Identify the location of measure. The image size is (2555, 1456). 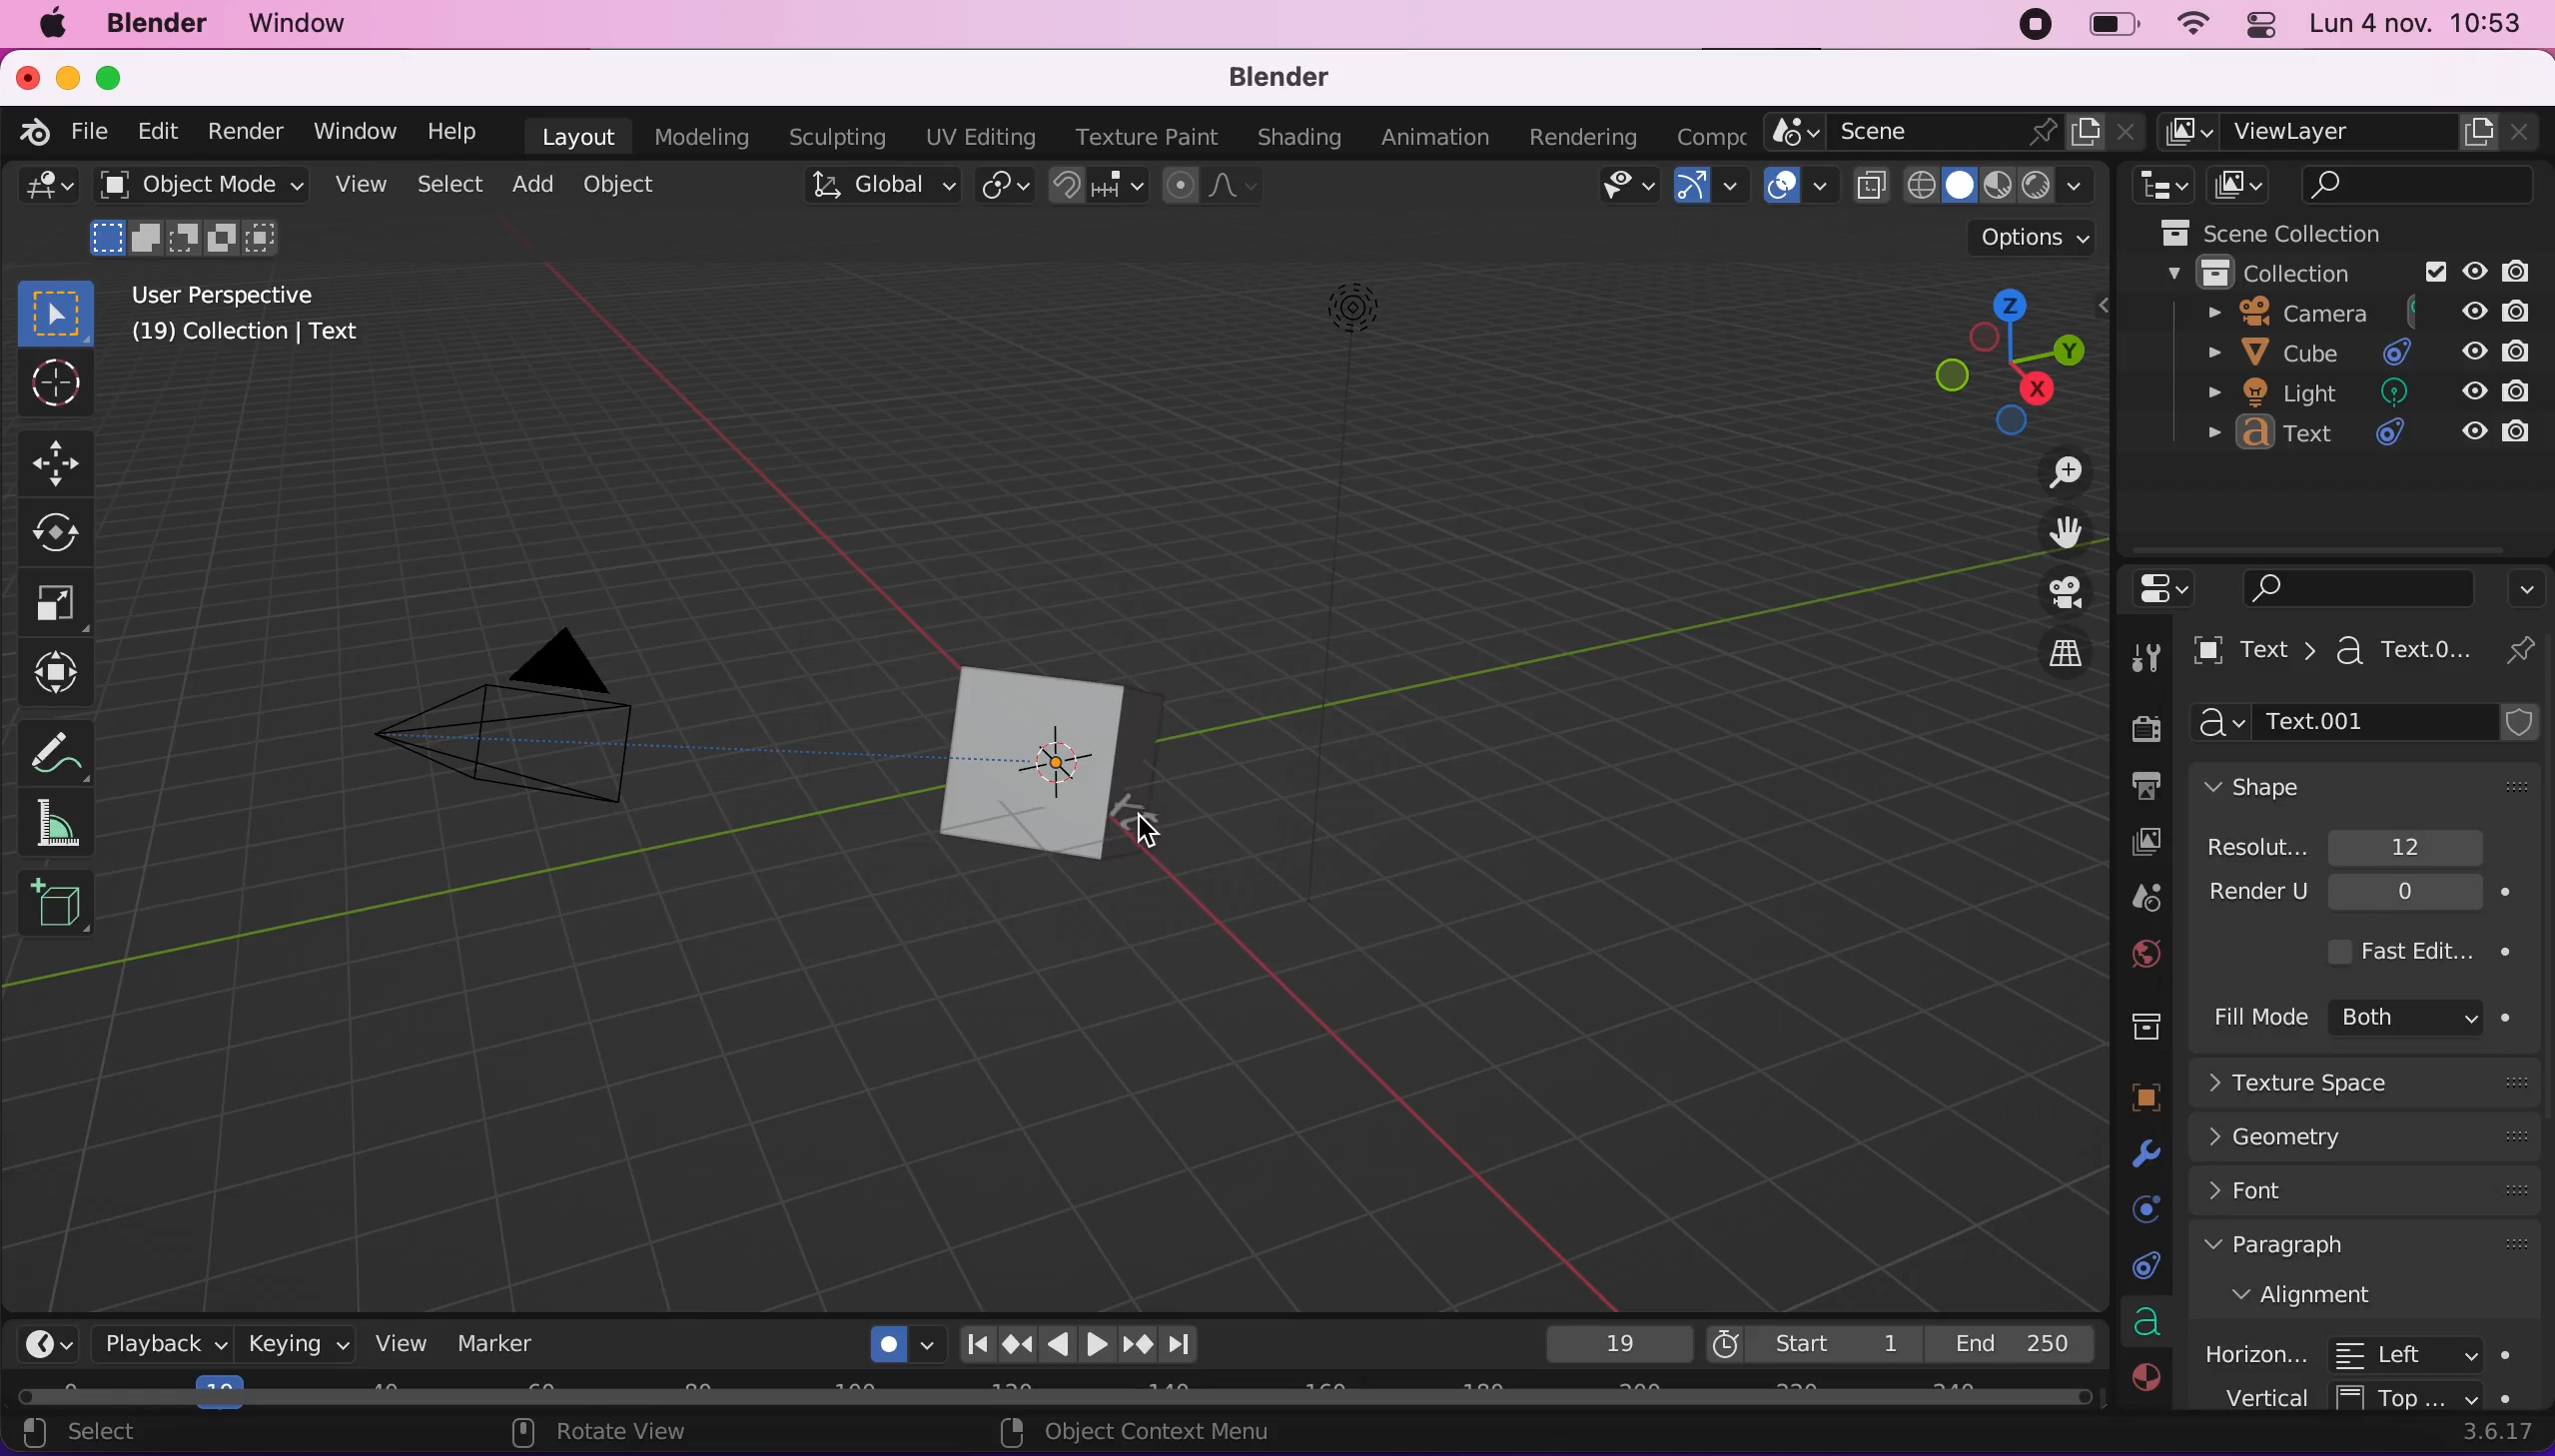
(69, 821).